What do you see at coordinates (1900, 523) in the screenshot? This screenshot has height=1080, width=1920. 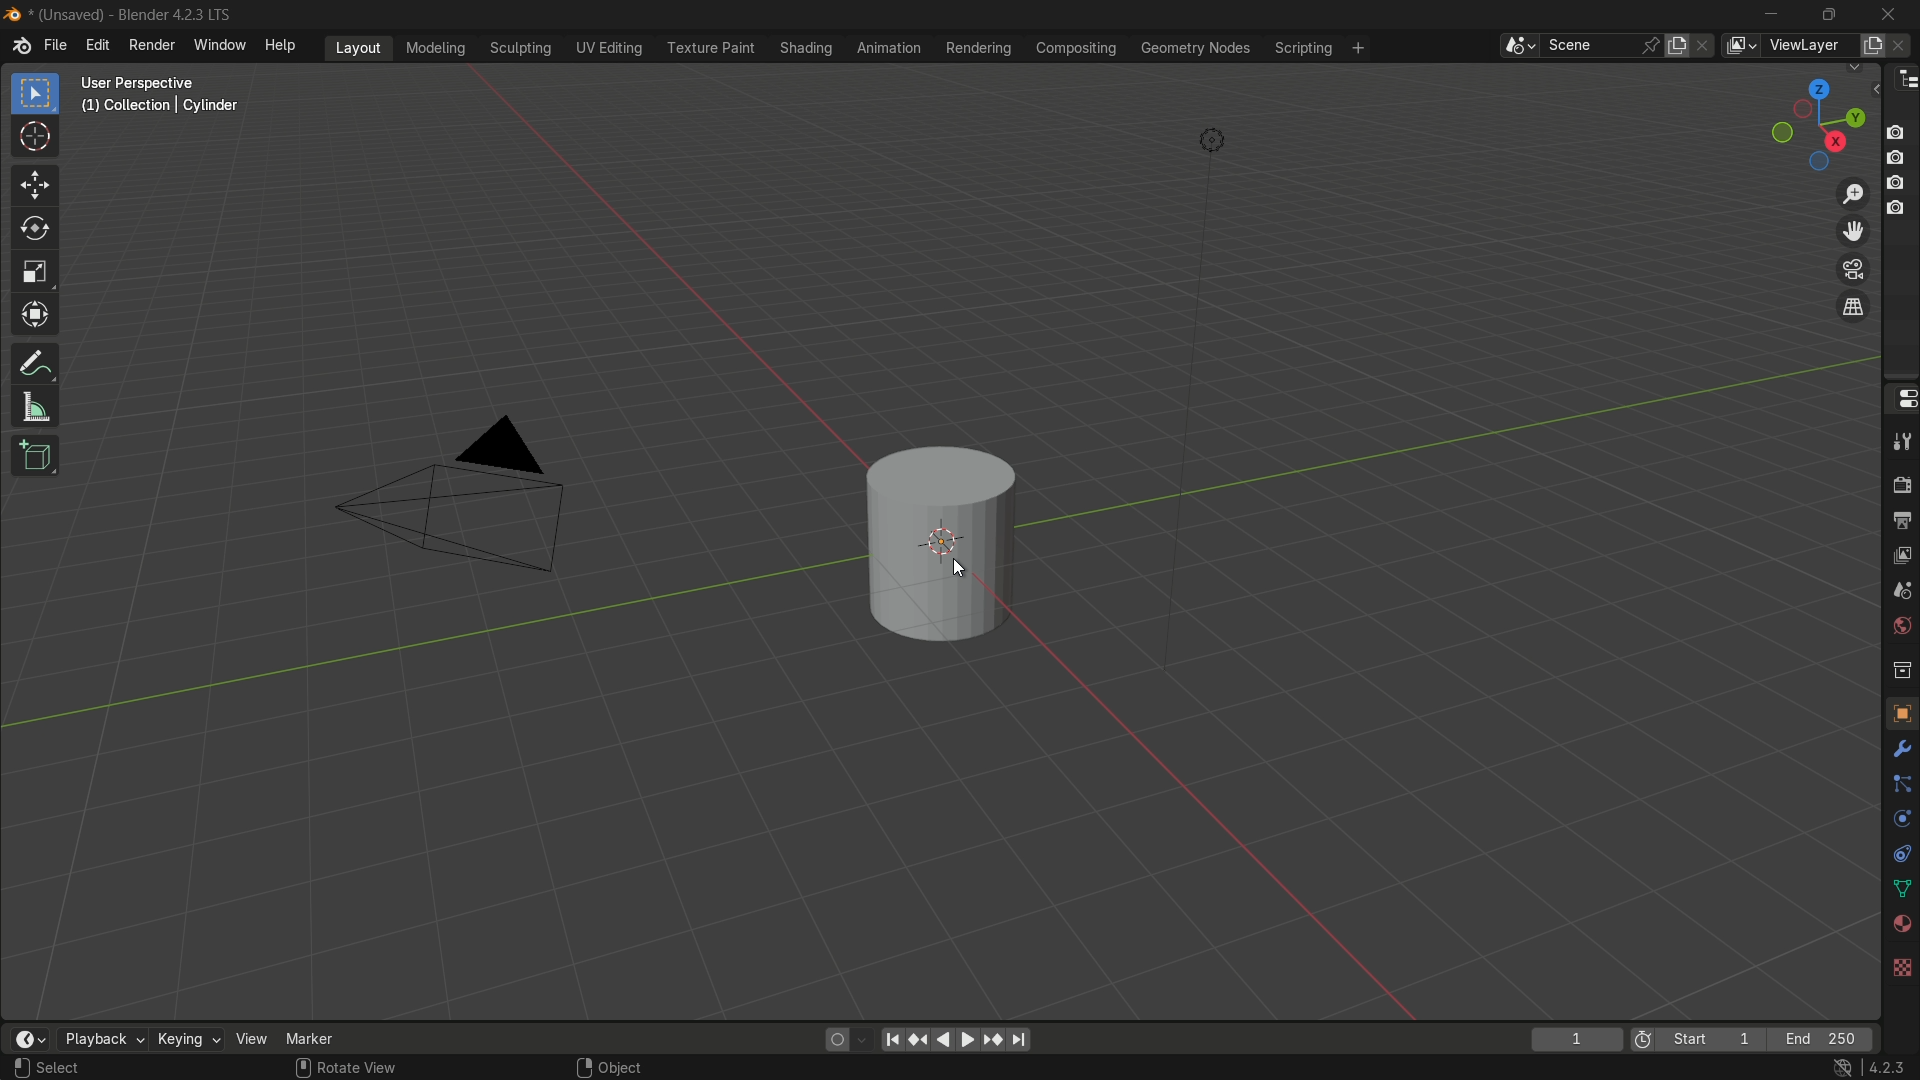 I see `output` at bounding box center [1900, 523].